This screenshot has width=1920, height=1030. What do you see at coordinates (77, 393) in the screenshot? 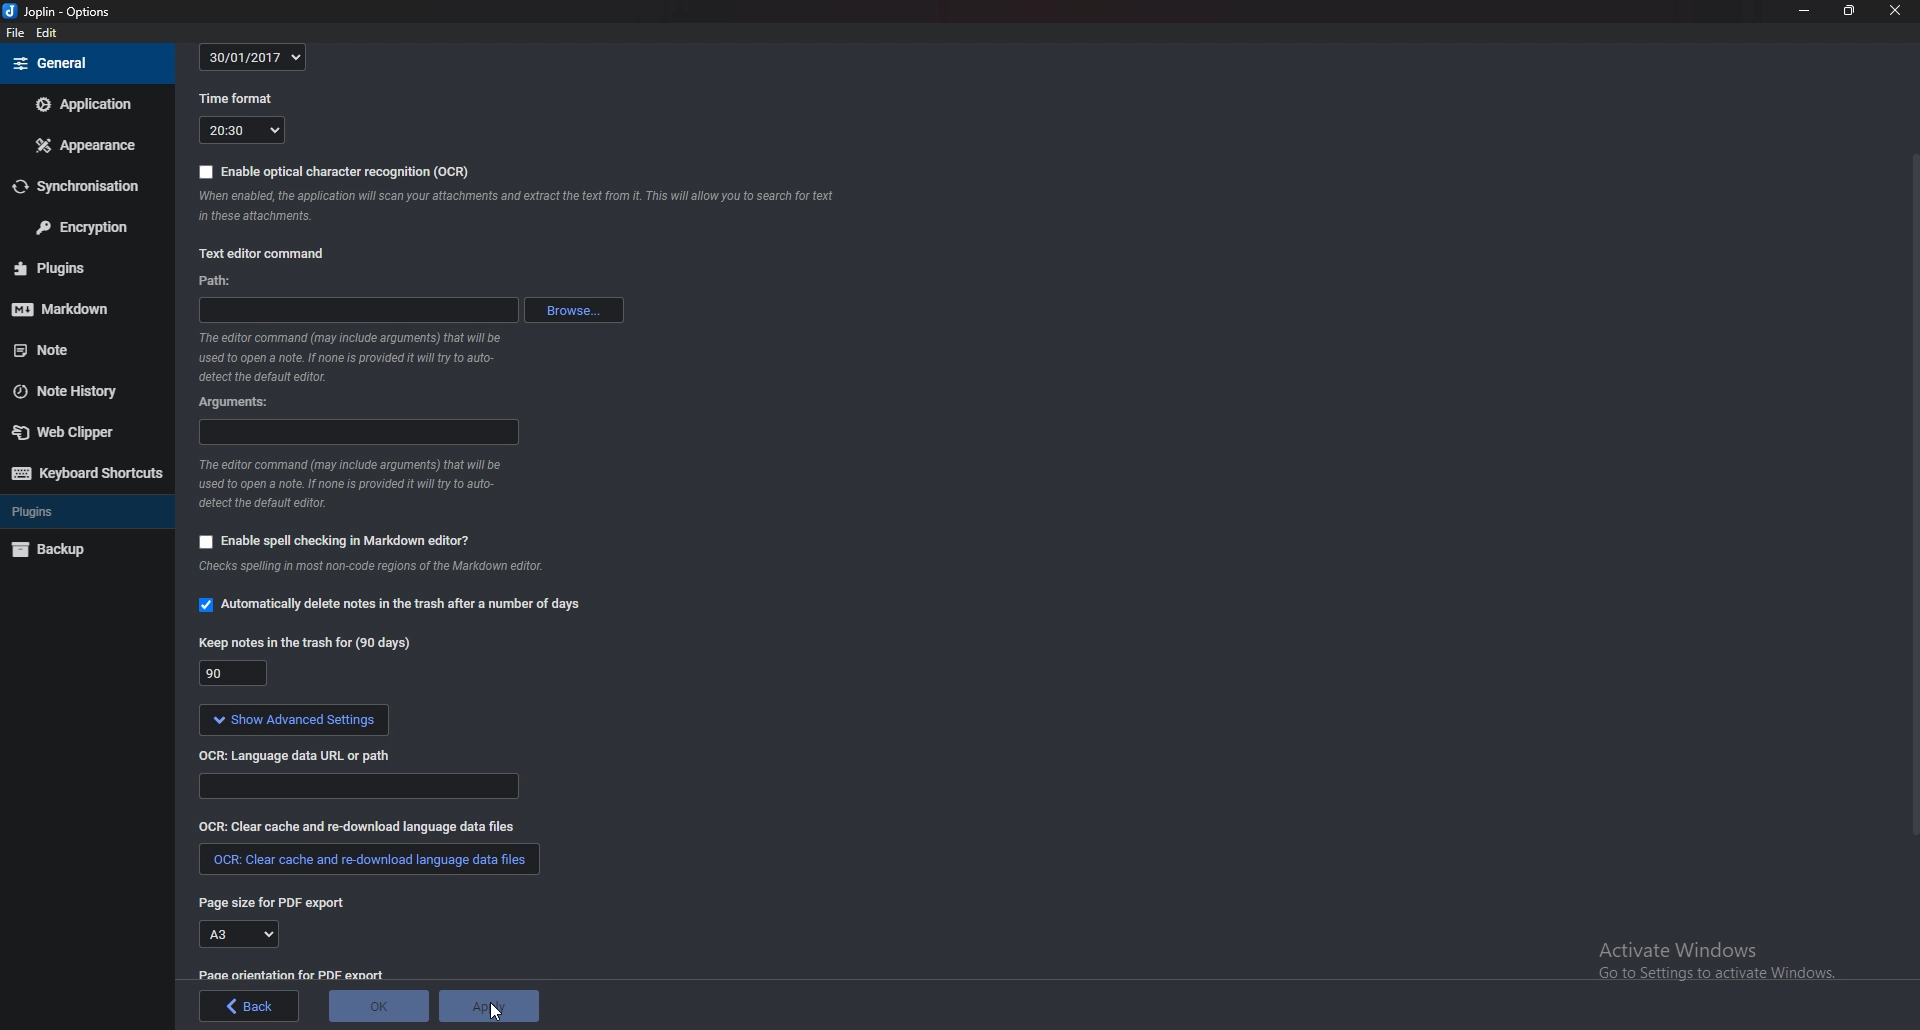
I see `Note history` at bounding box center [77, 393].